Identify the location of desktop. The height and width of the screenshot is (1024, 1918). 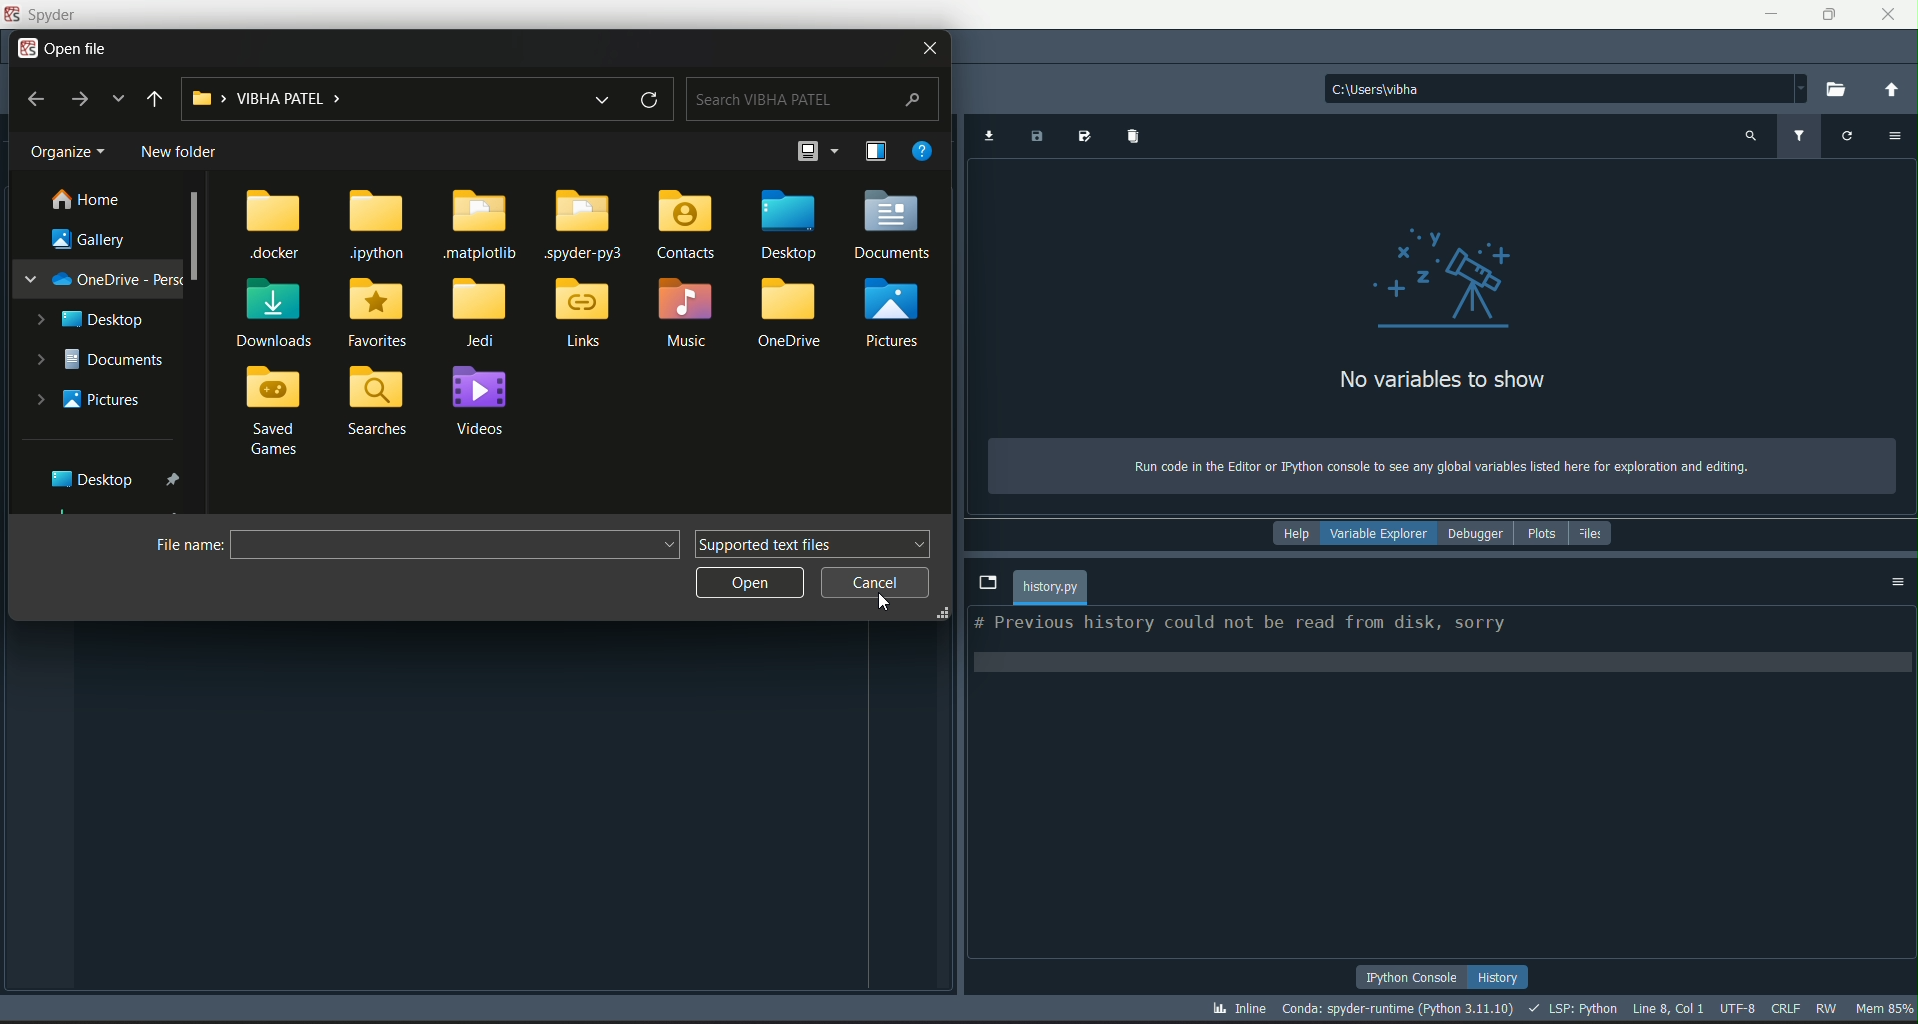
(119, 478).